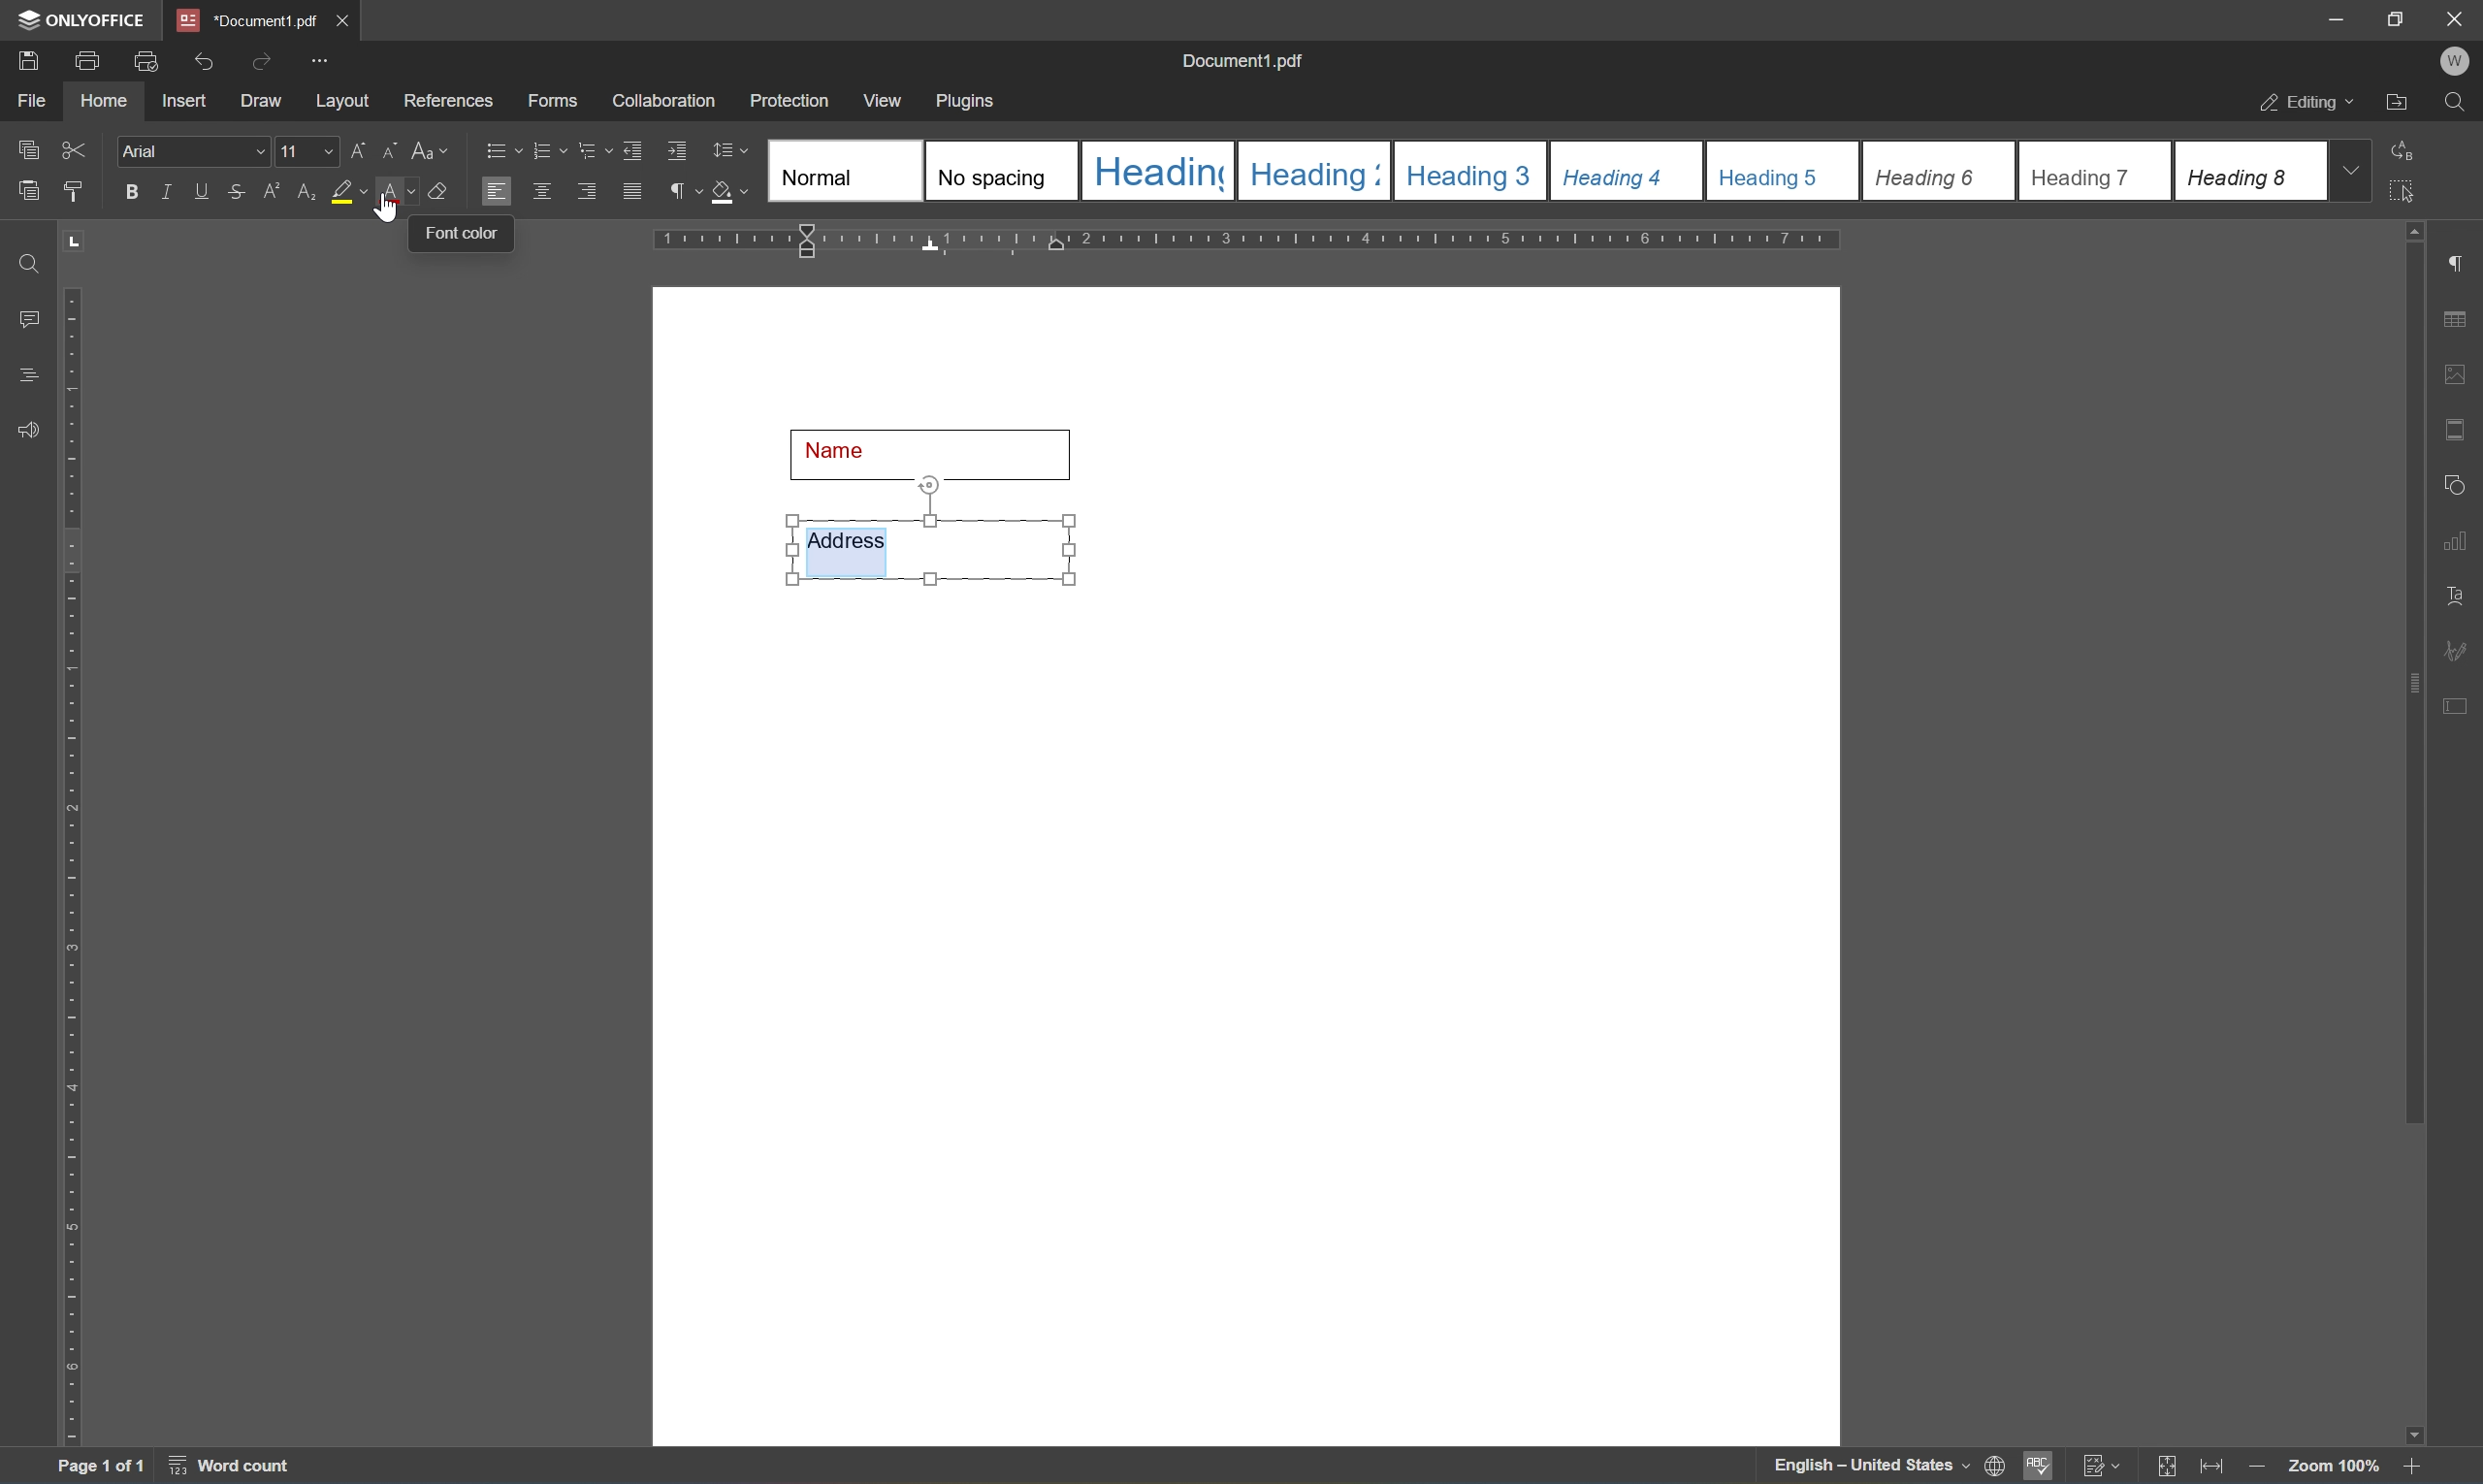 Image resolution: width=2483 pixels, height=1484 pixels. I want to click on track changes, so click(2103, 1466).